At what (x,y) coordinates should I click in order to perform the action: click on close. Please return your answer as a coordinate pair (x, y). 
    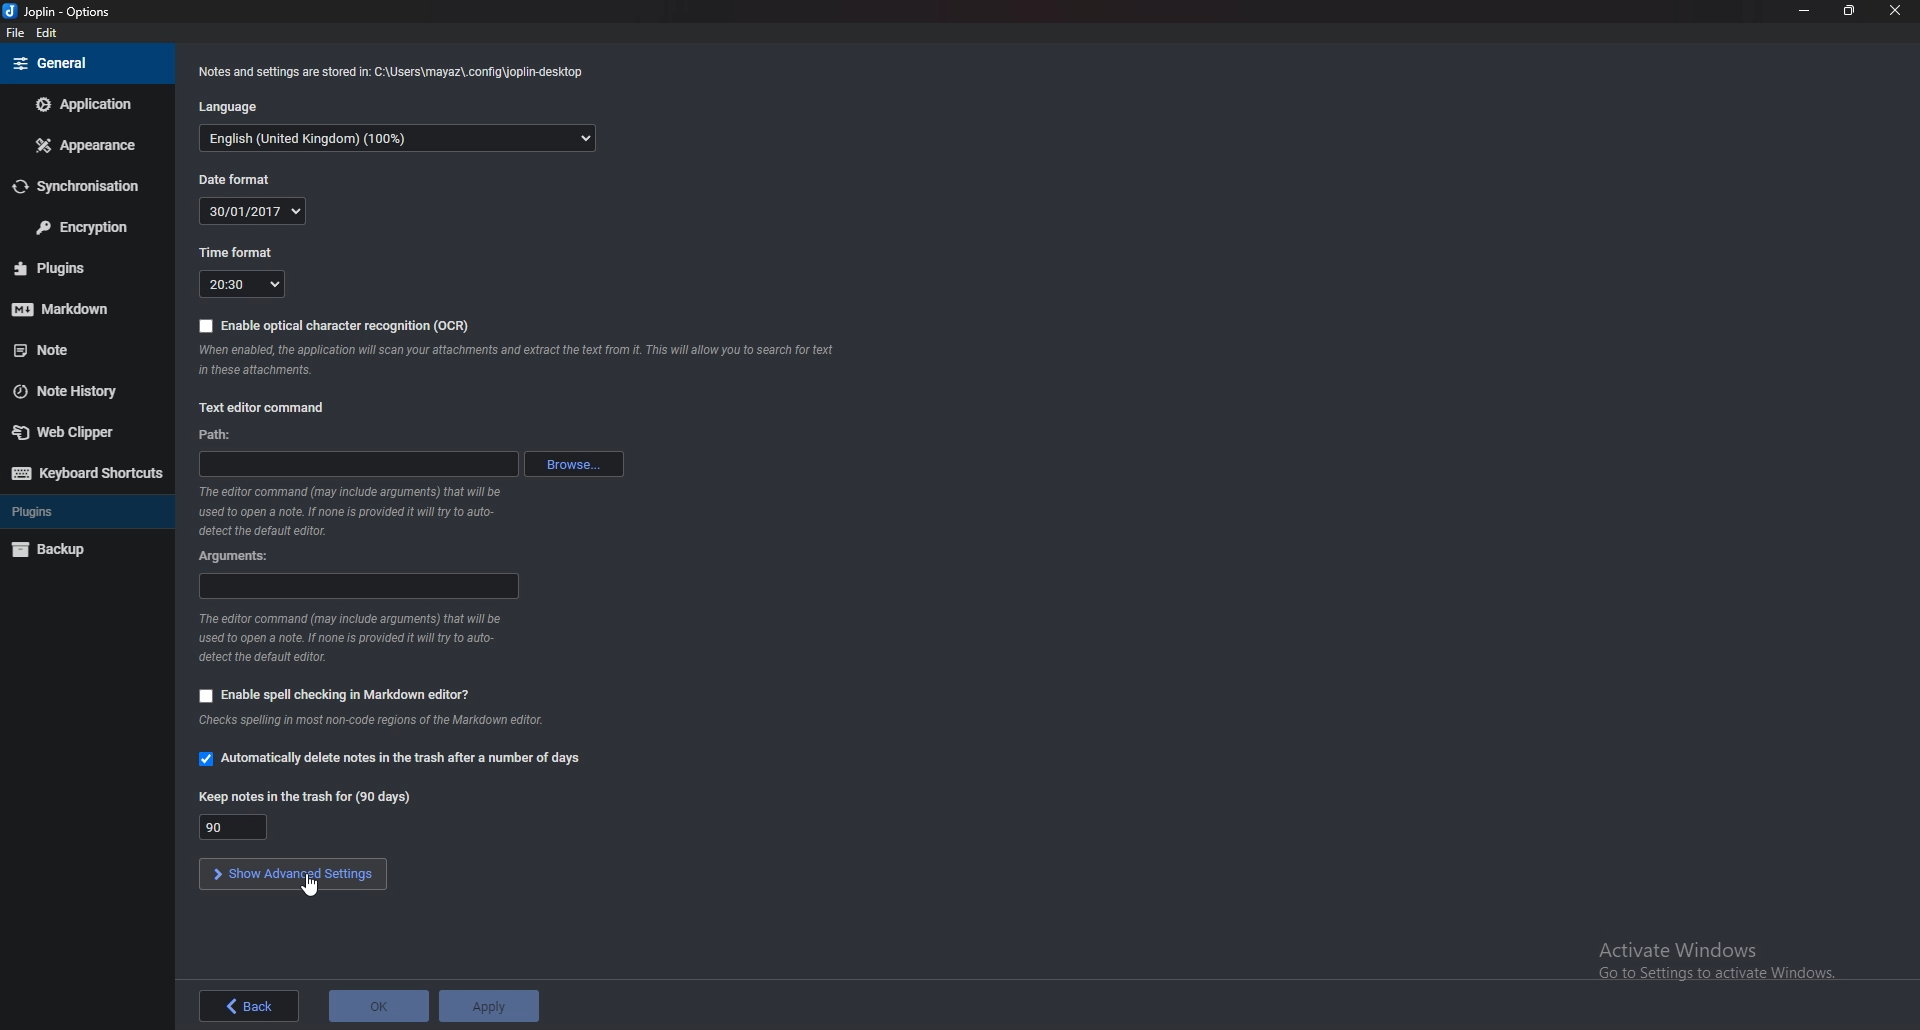
    Looking at the image, I should click on (1894, 11).